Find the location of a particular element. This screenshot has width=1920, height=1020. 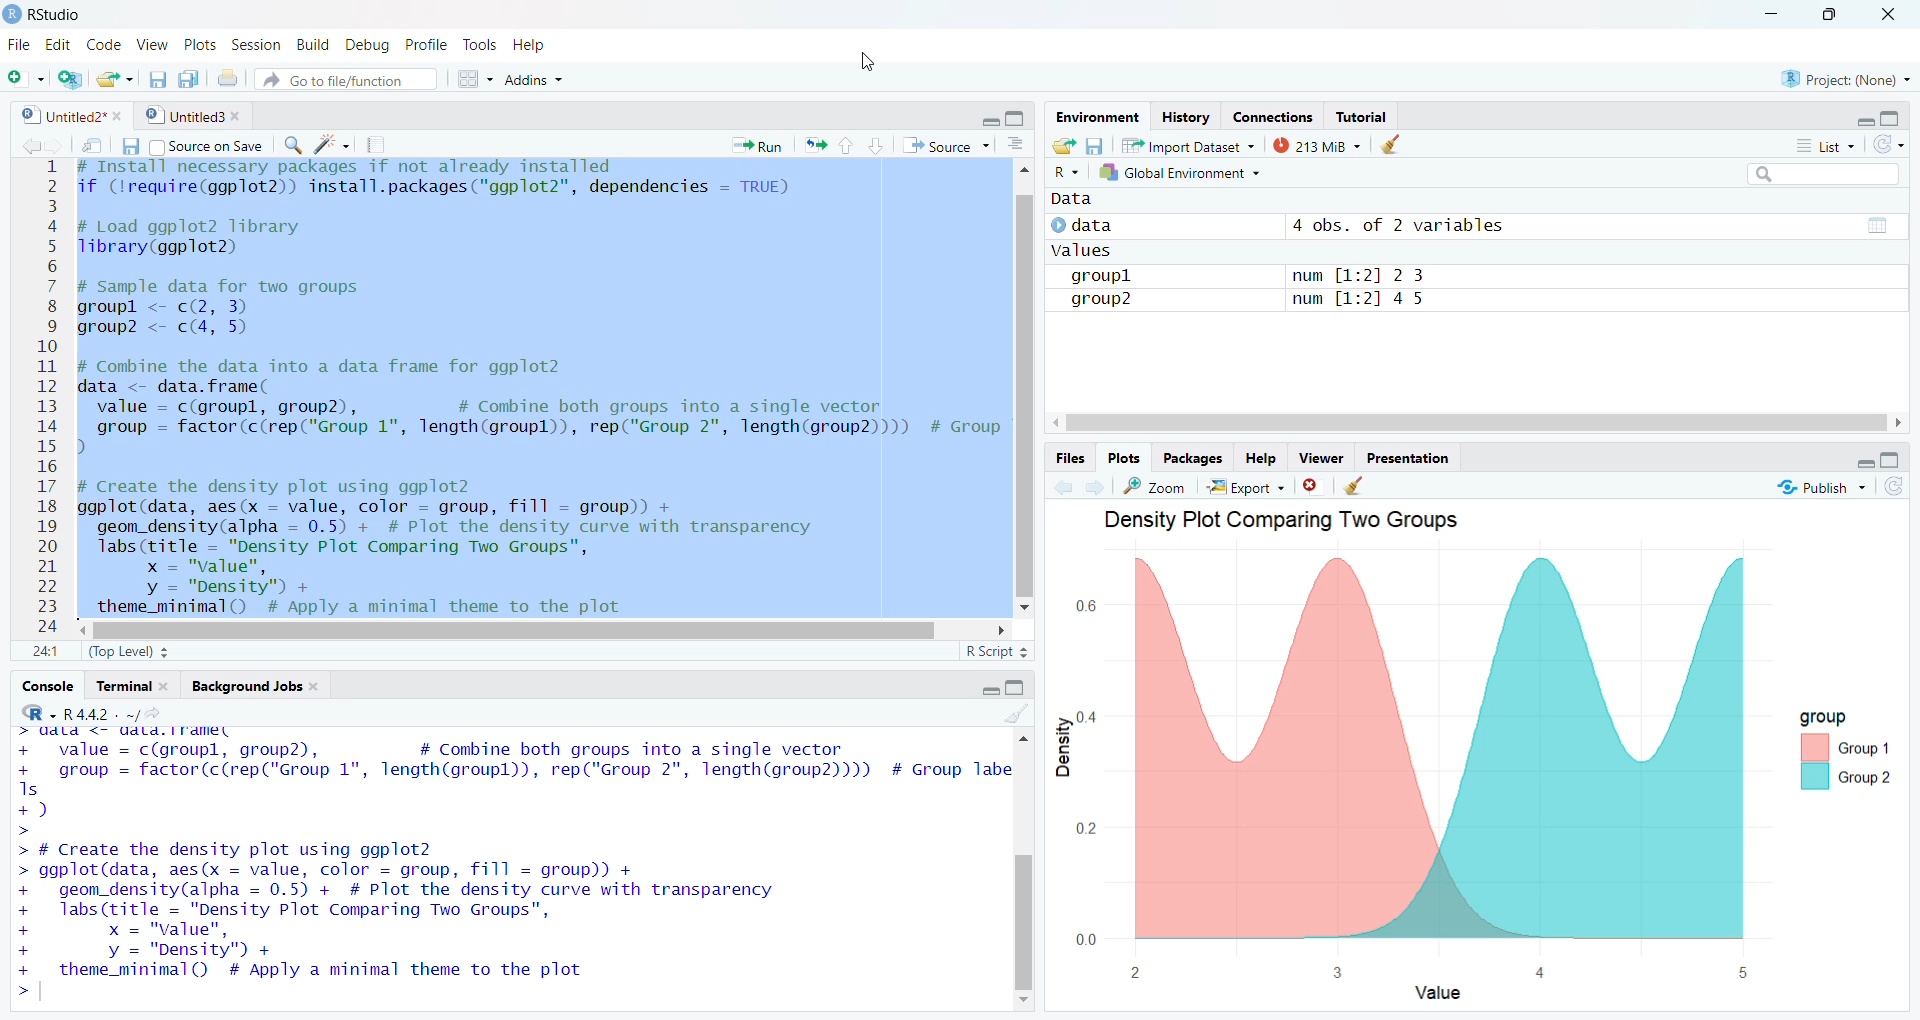

maximize is located at coordinates (1020, 122).